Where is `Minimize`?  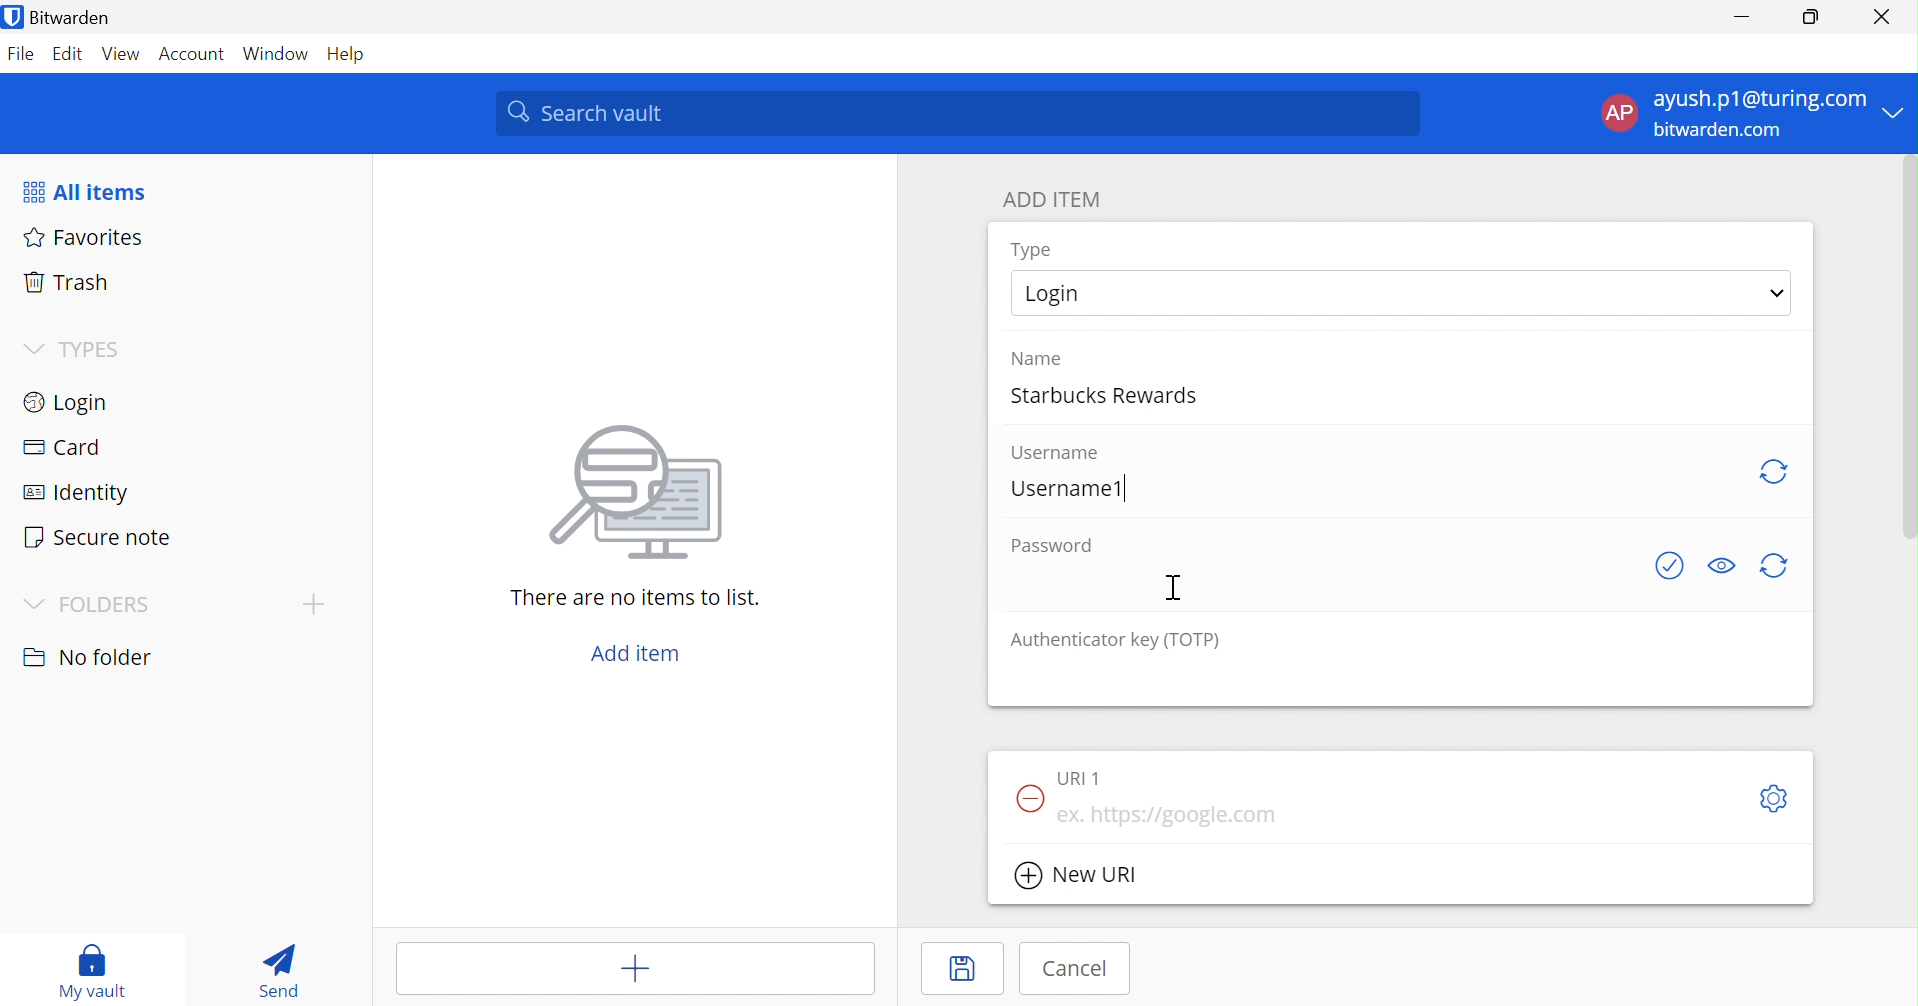 Minimize is located at coordinates (1744, 12).